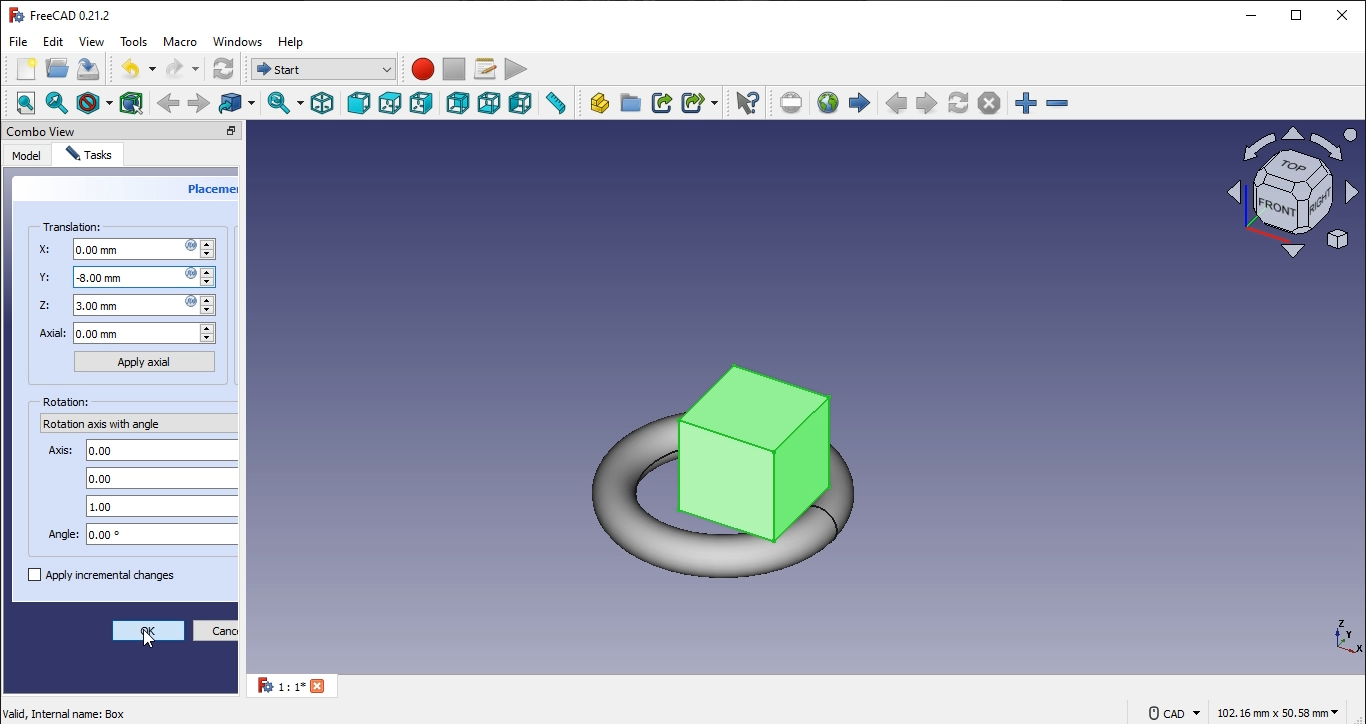  I want to click on icon, so click(1290, 190).